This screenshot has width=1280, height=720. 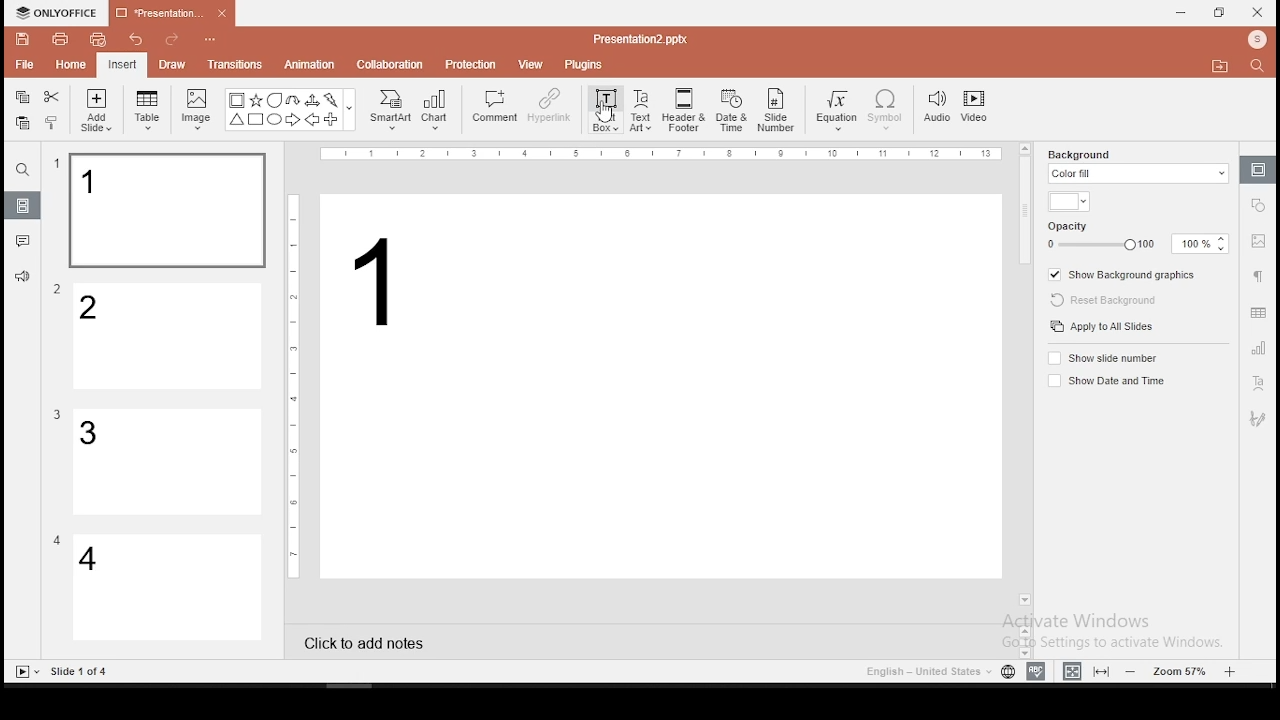 I want to click on text box, so click(x=604, y=108).